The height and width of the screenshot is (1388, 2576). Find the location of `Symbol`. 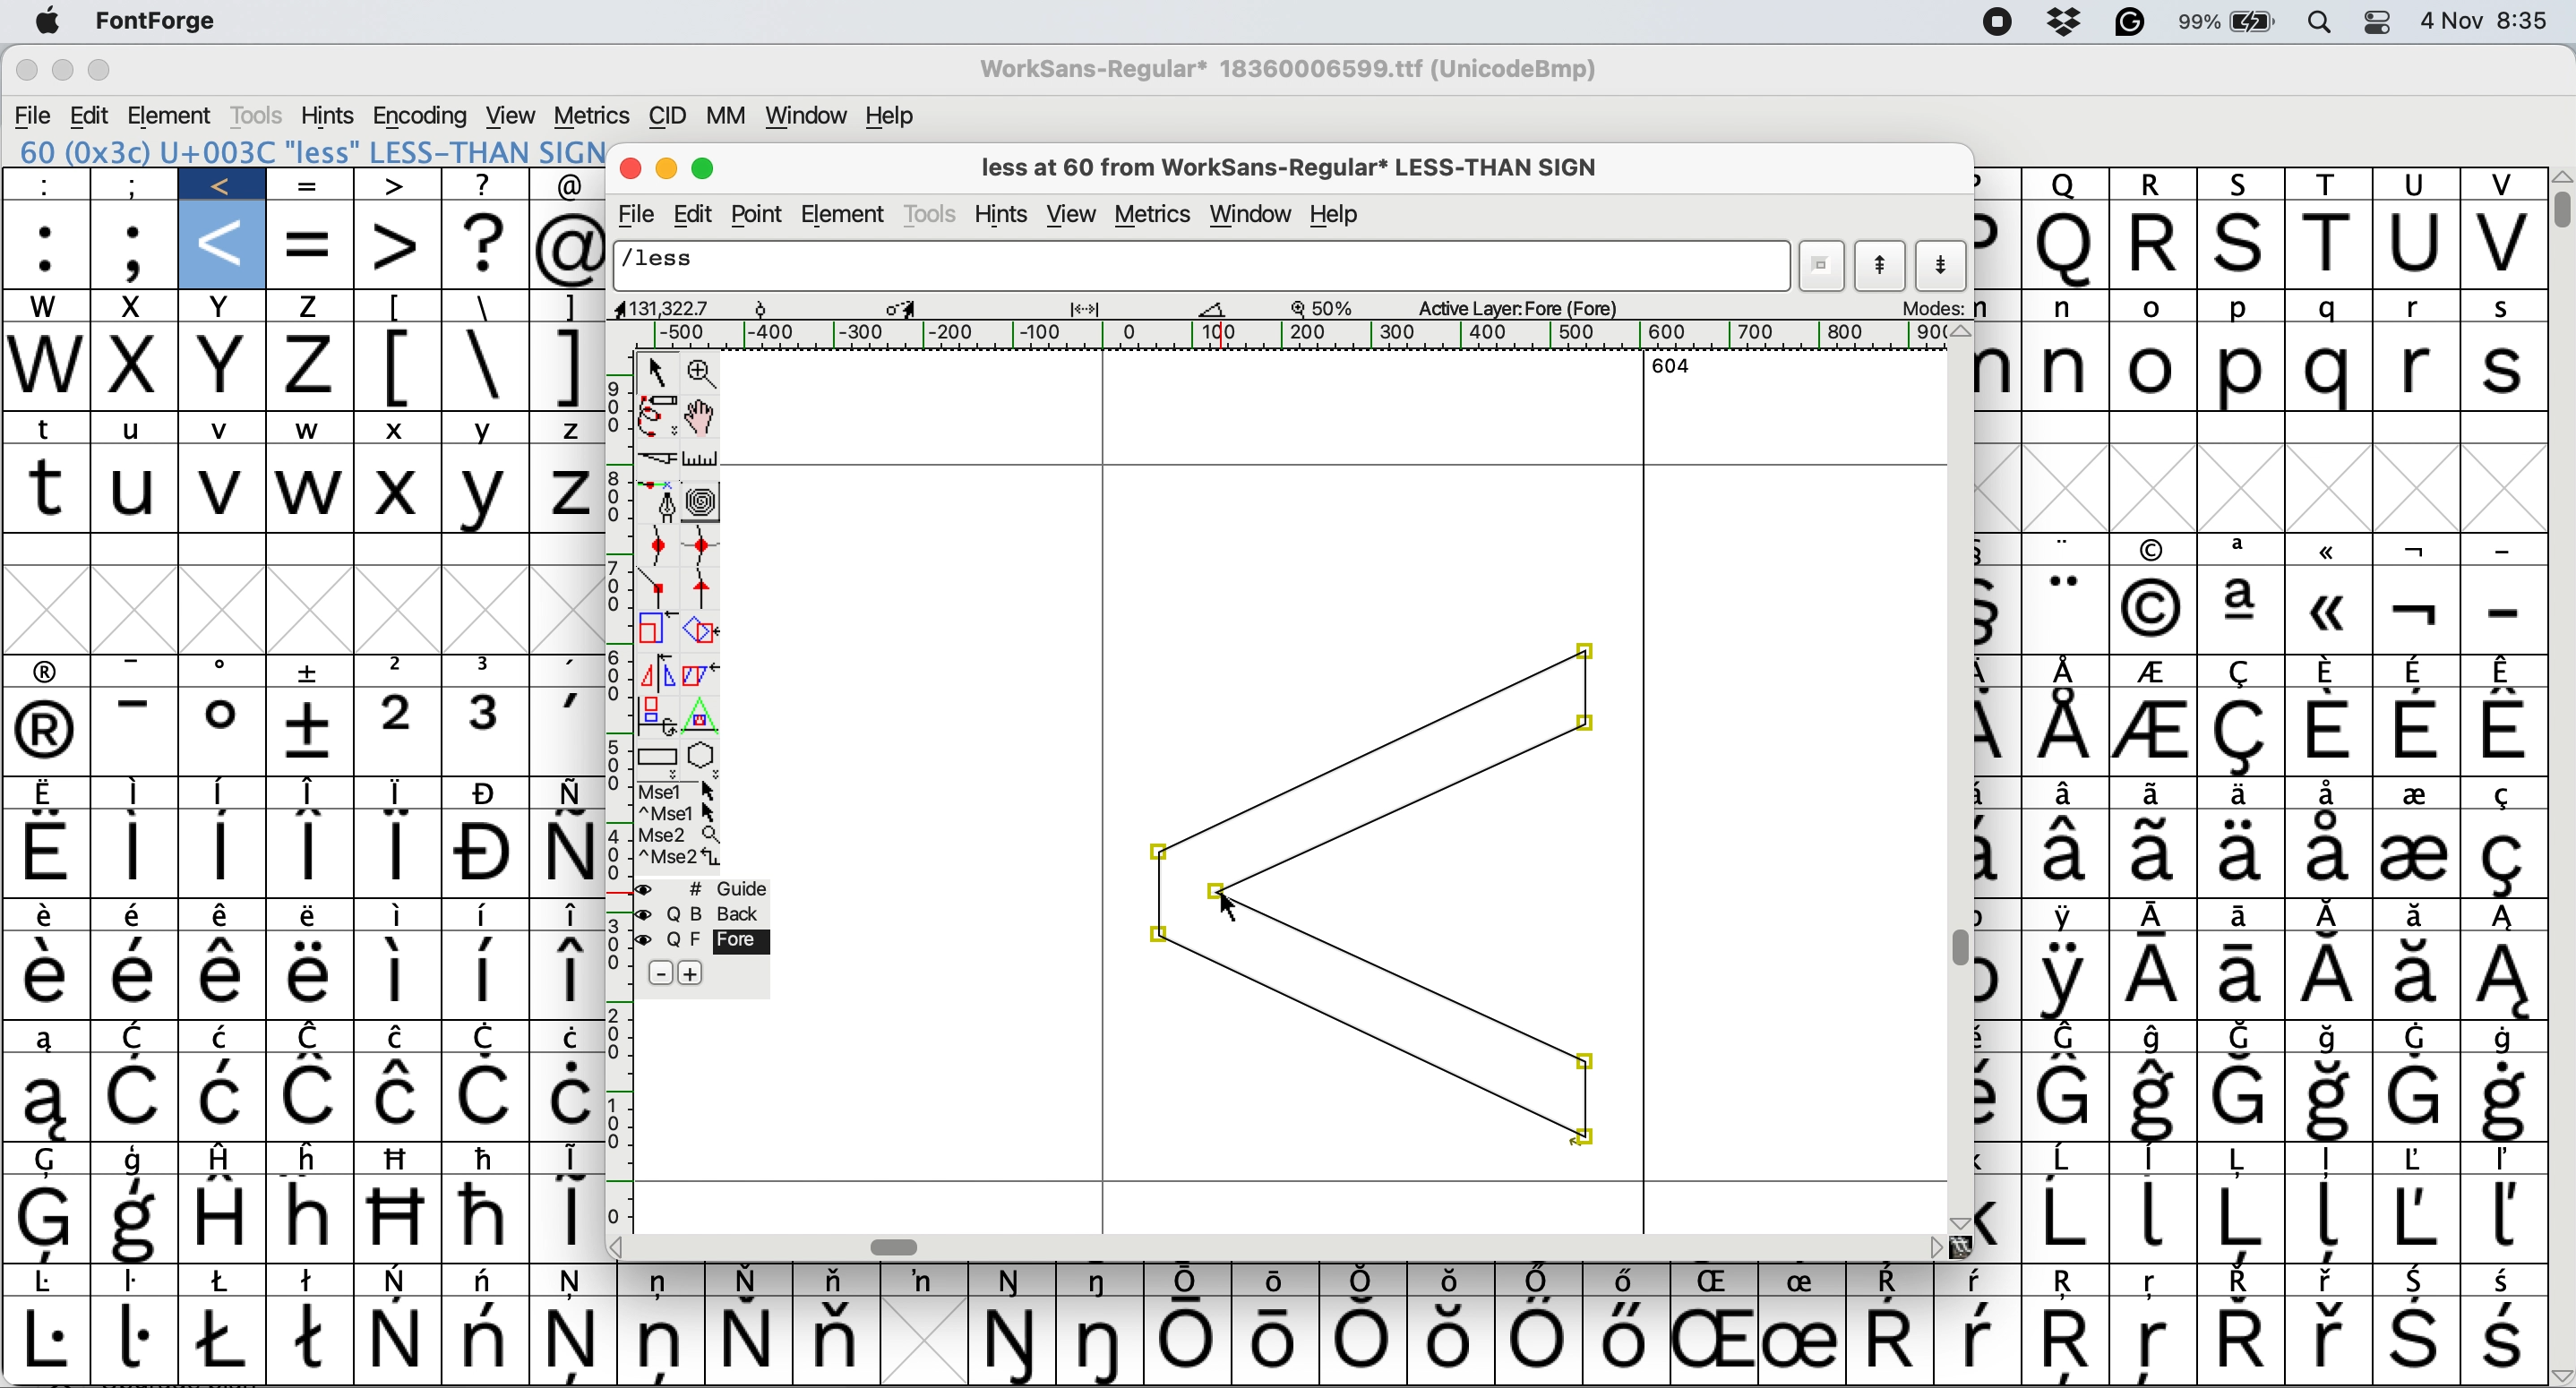

Symbol is located at coordinates (2160, 979).